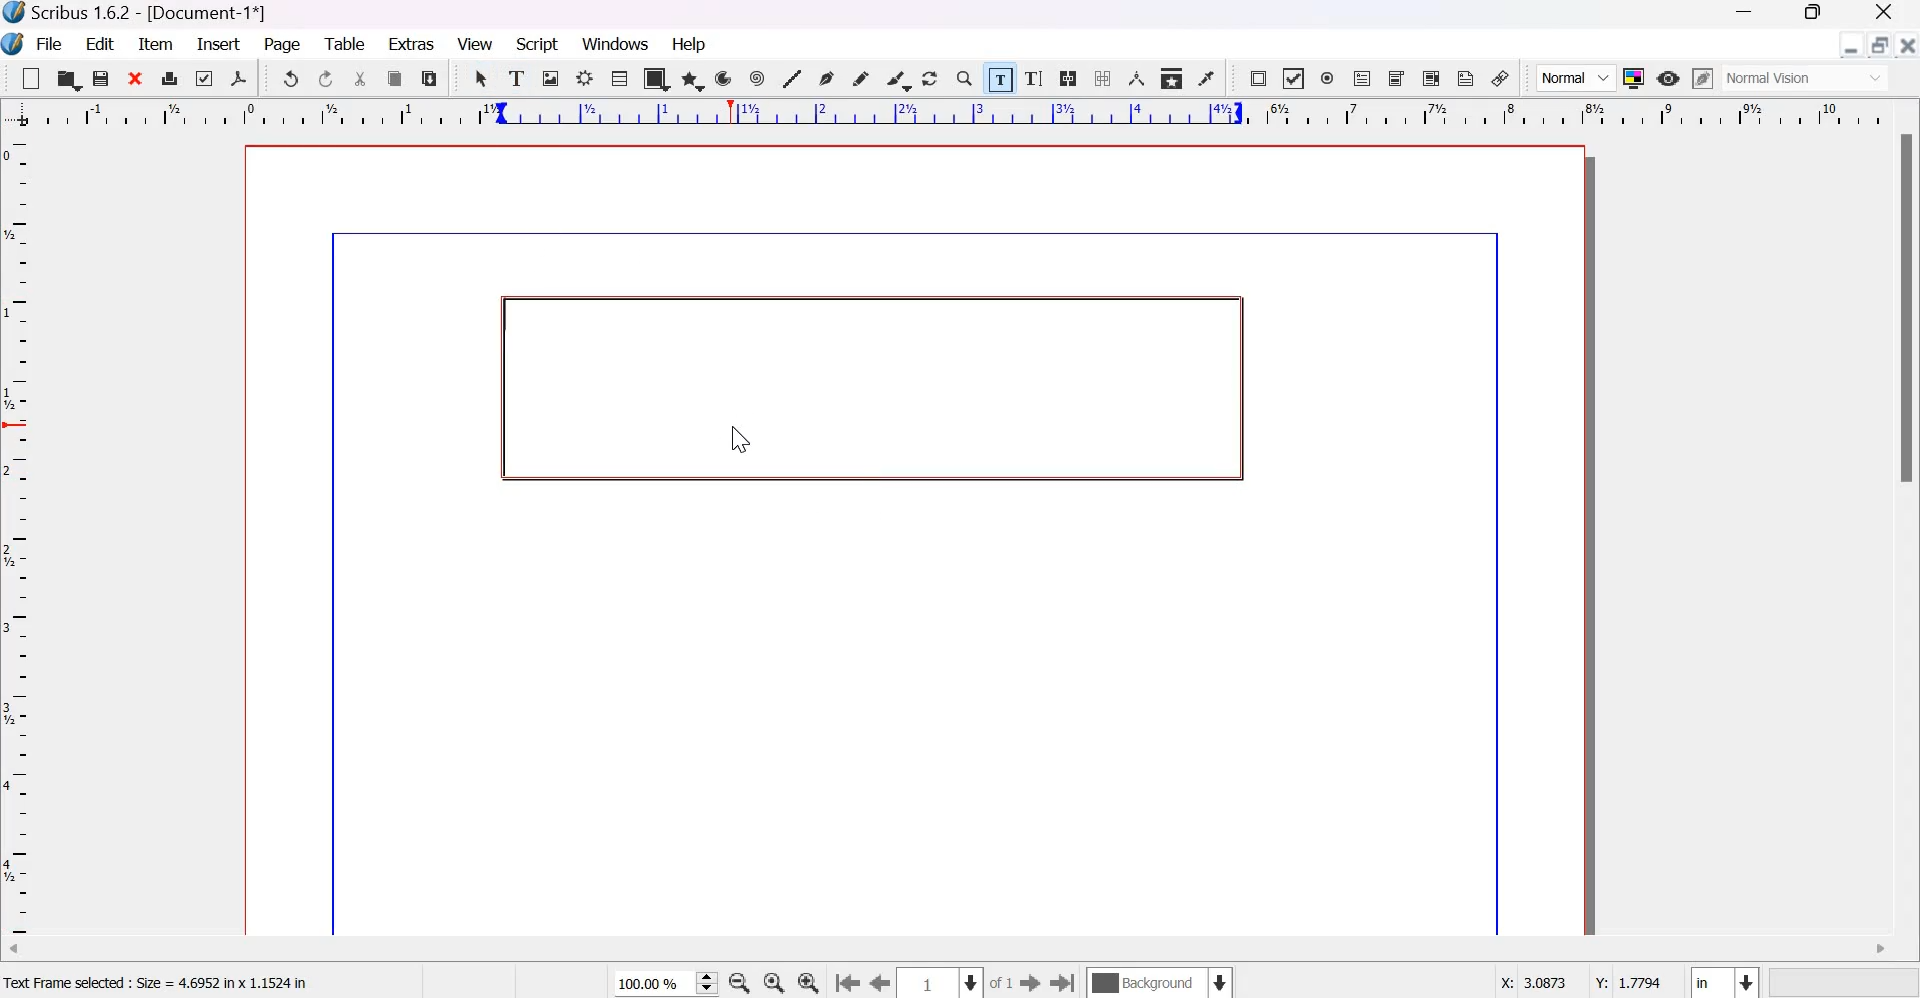 Image resolution: width=1920 pixels, height=998 pixels. I want to click on script, so click(538, 44).